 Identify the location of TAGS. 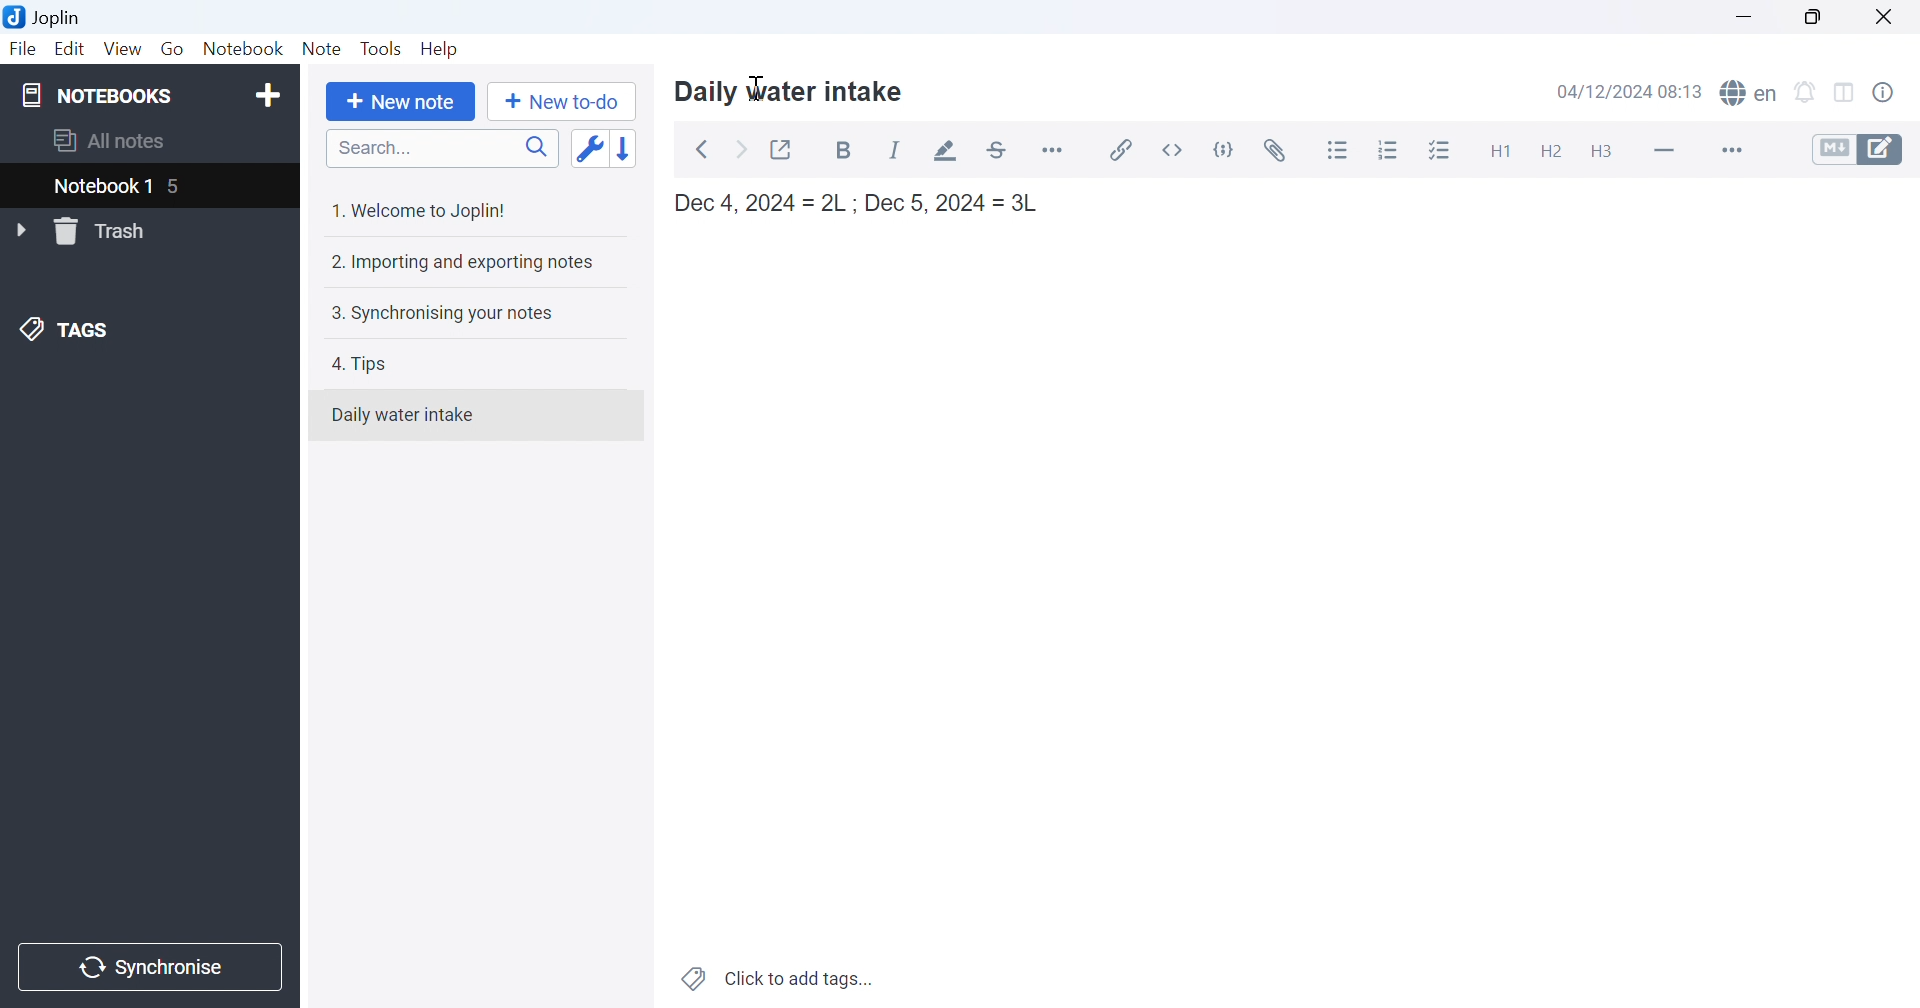
(67, 333).